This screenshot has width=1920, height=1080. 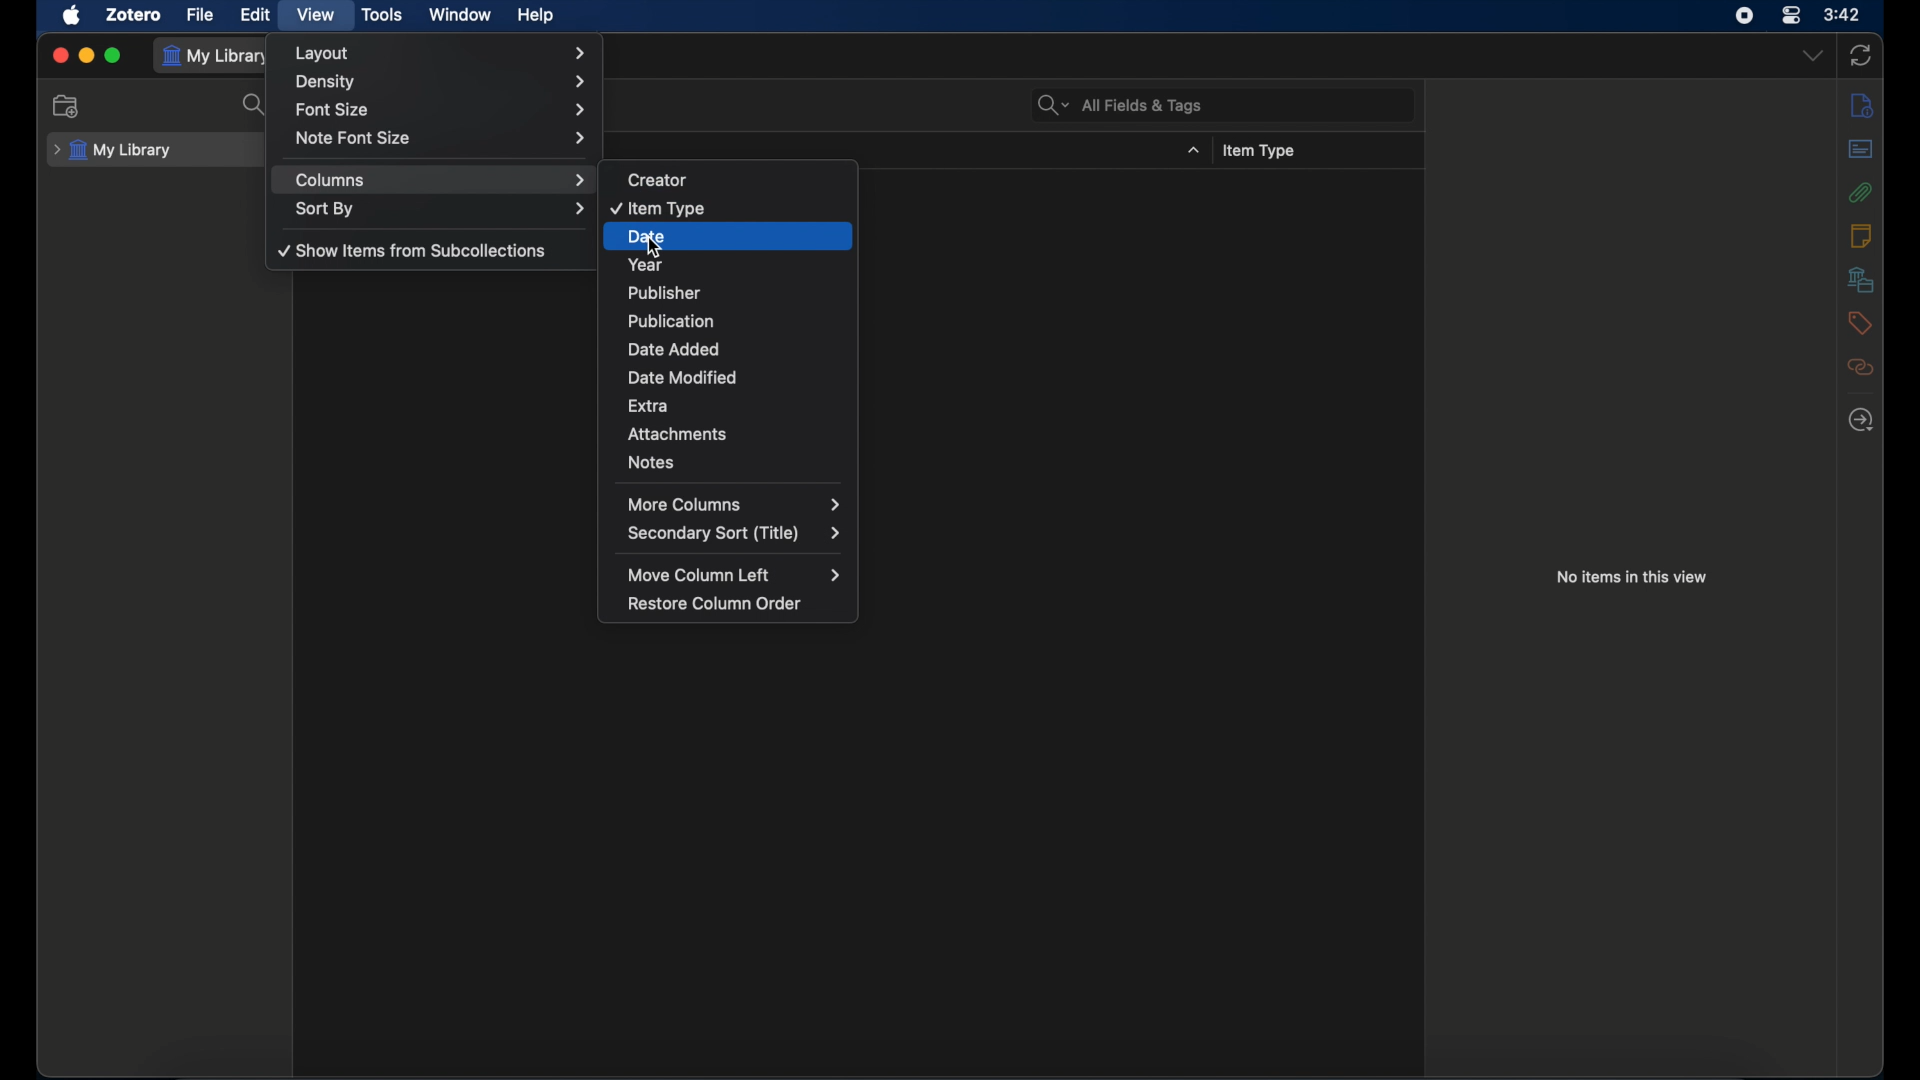 I want to click on no items in this view, so click(x=1632, y=577).